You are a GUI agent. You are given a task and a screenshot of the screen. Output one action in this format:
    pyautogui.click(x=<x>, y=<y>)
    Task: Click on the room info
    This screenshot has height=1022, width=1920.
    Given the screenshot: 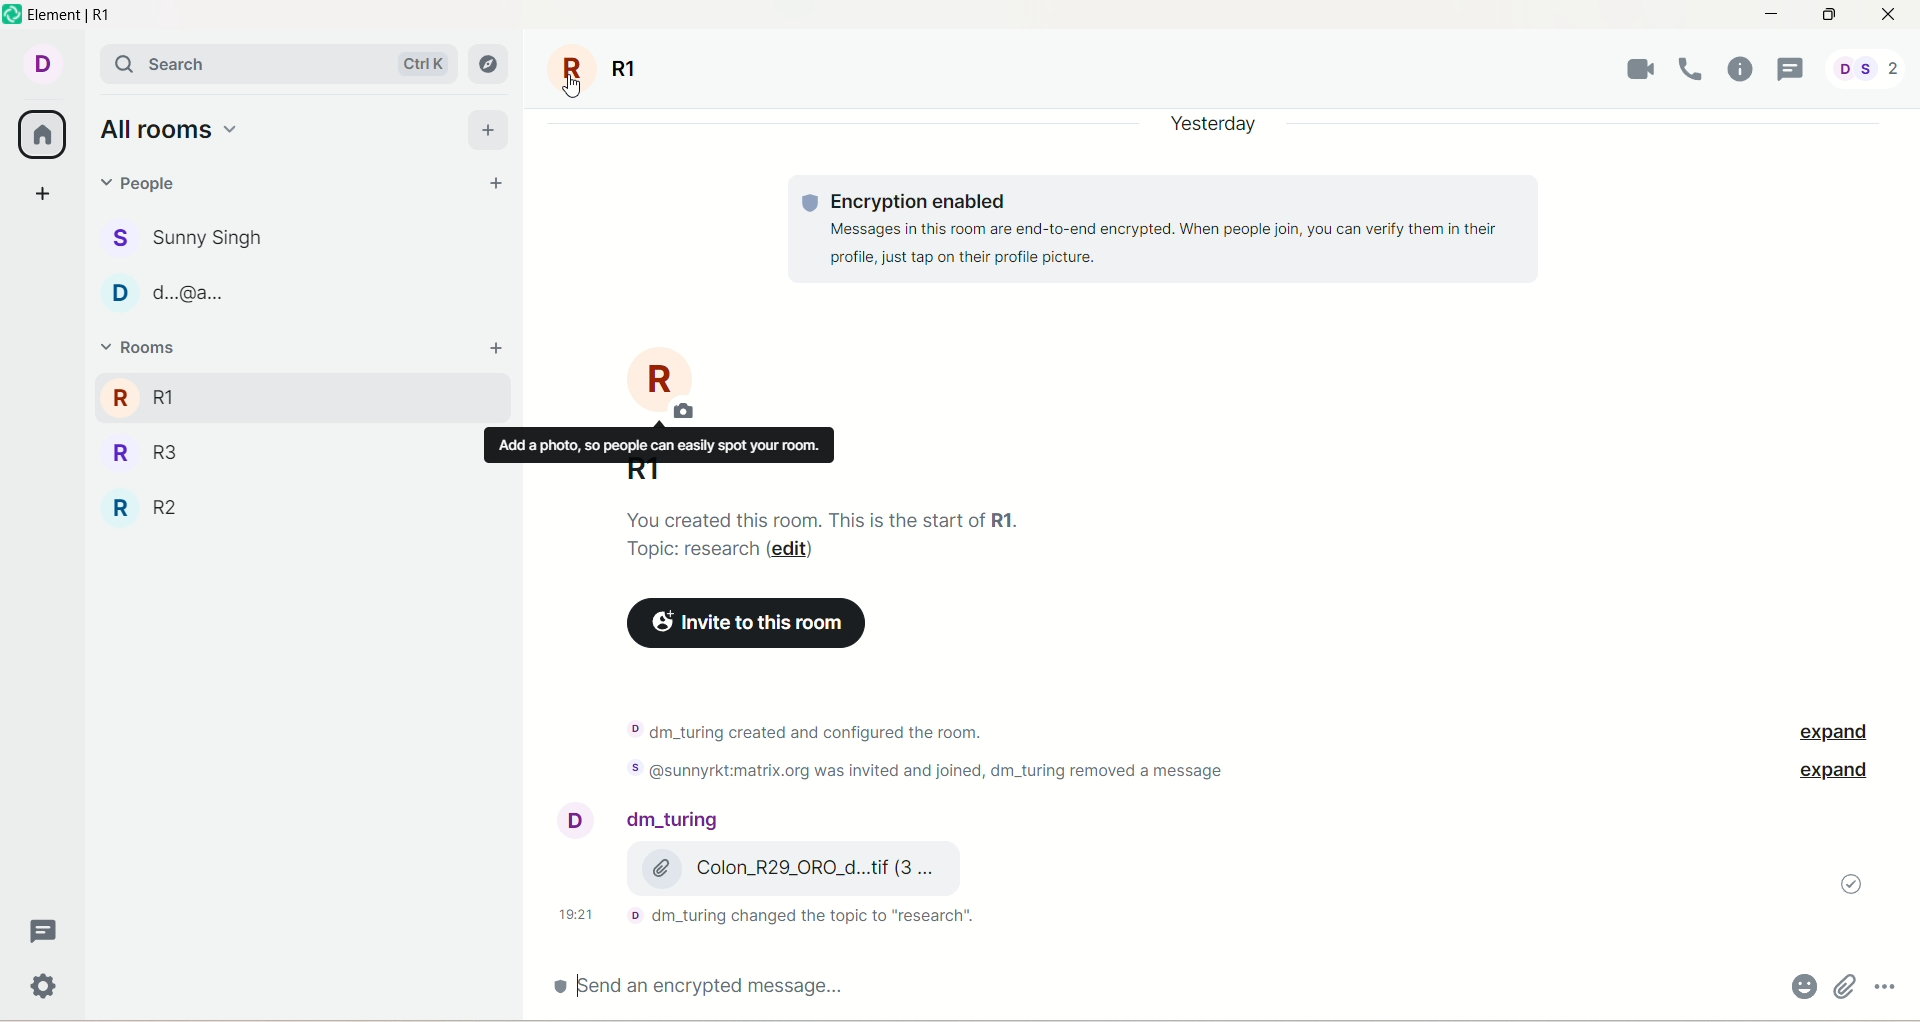 What is the action you would take?
    pyautogui.click(x=1744, y=69)
    